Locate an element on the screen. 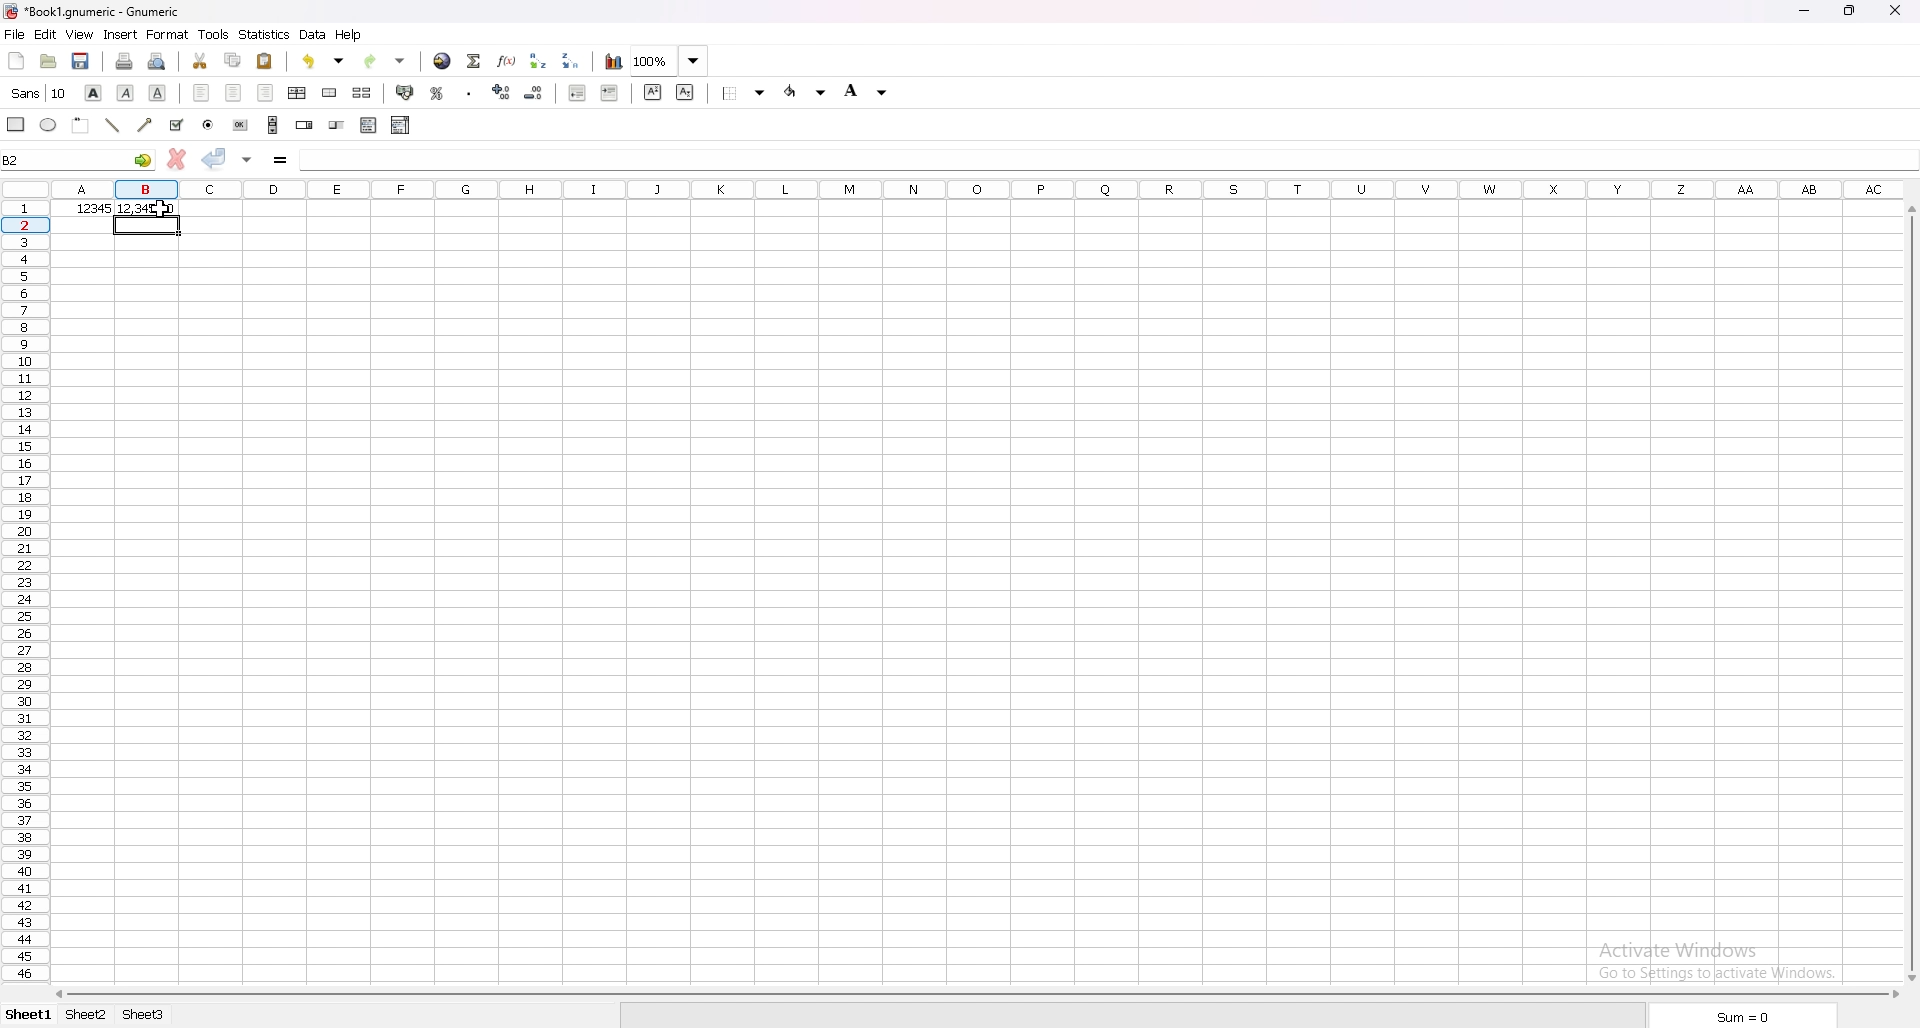  selected cell is located at coordinates (147, 227).